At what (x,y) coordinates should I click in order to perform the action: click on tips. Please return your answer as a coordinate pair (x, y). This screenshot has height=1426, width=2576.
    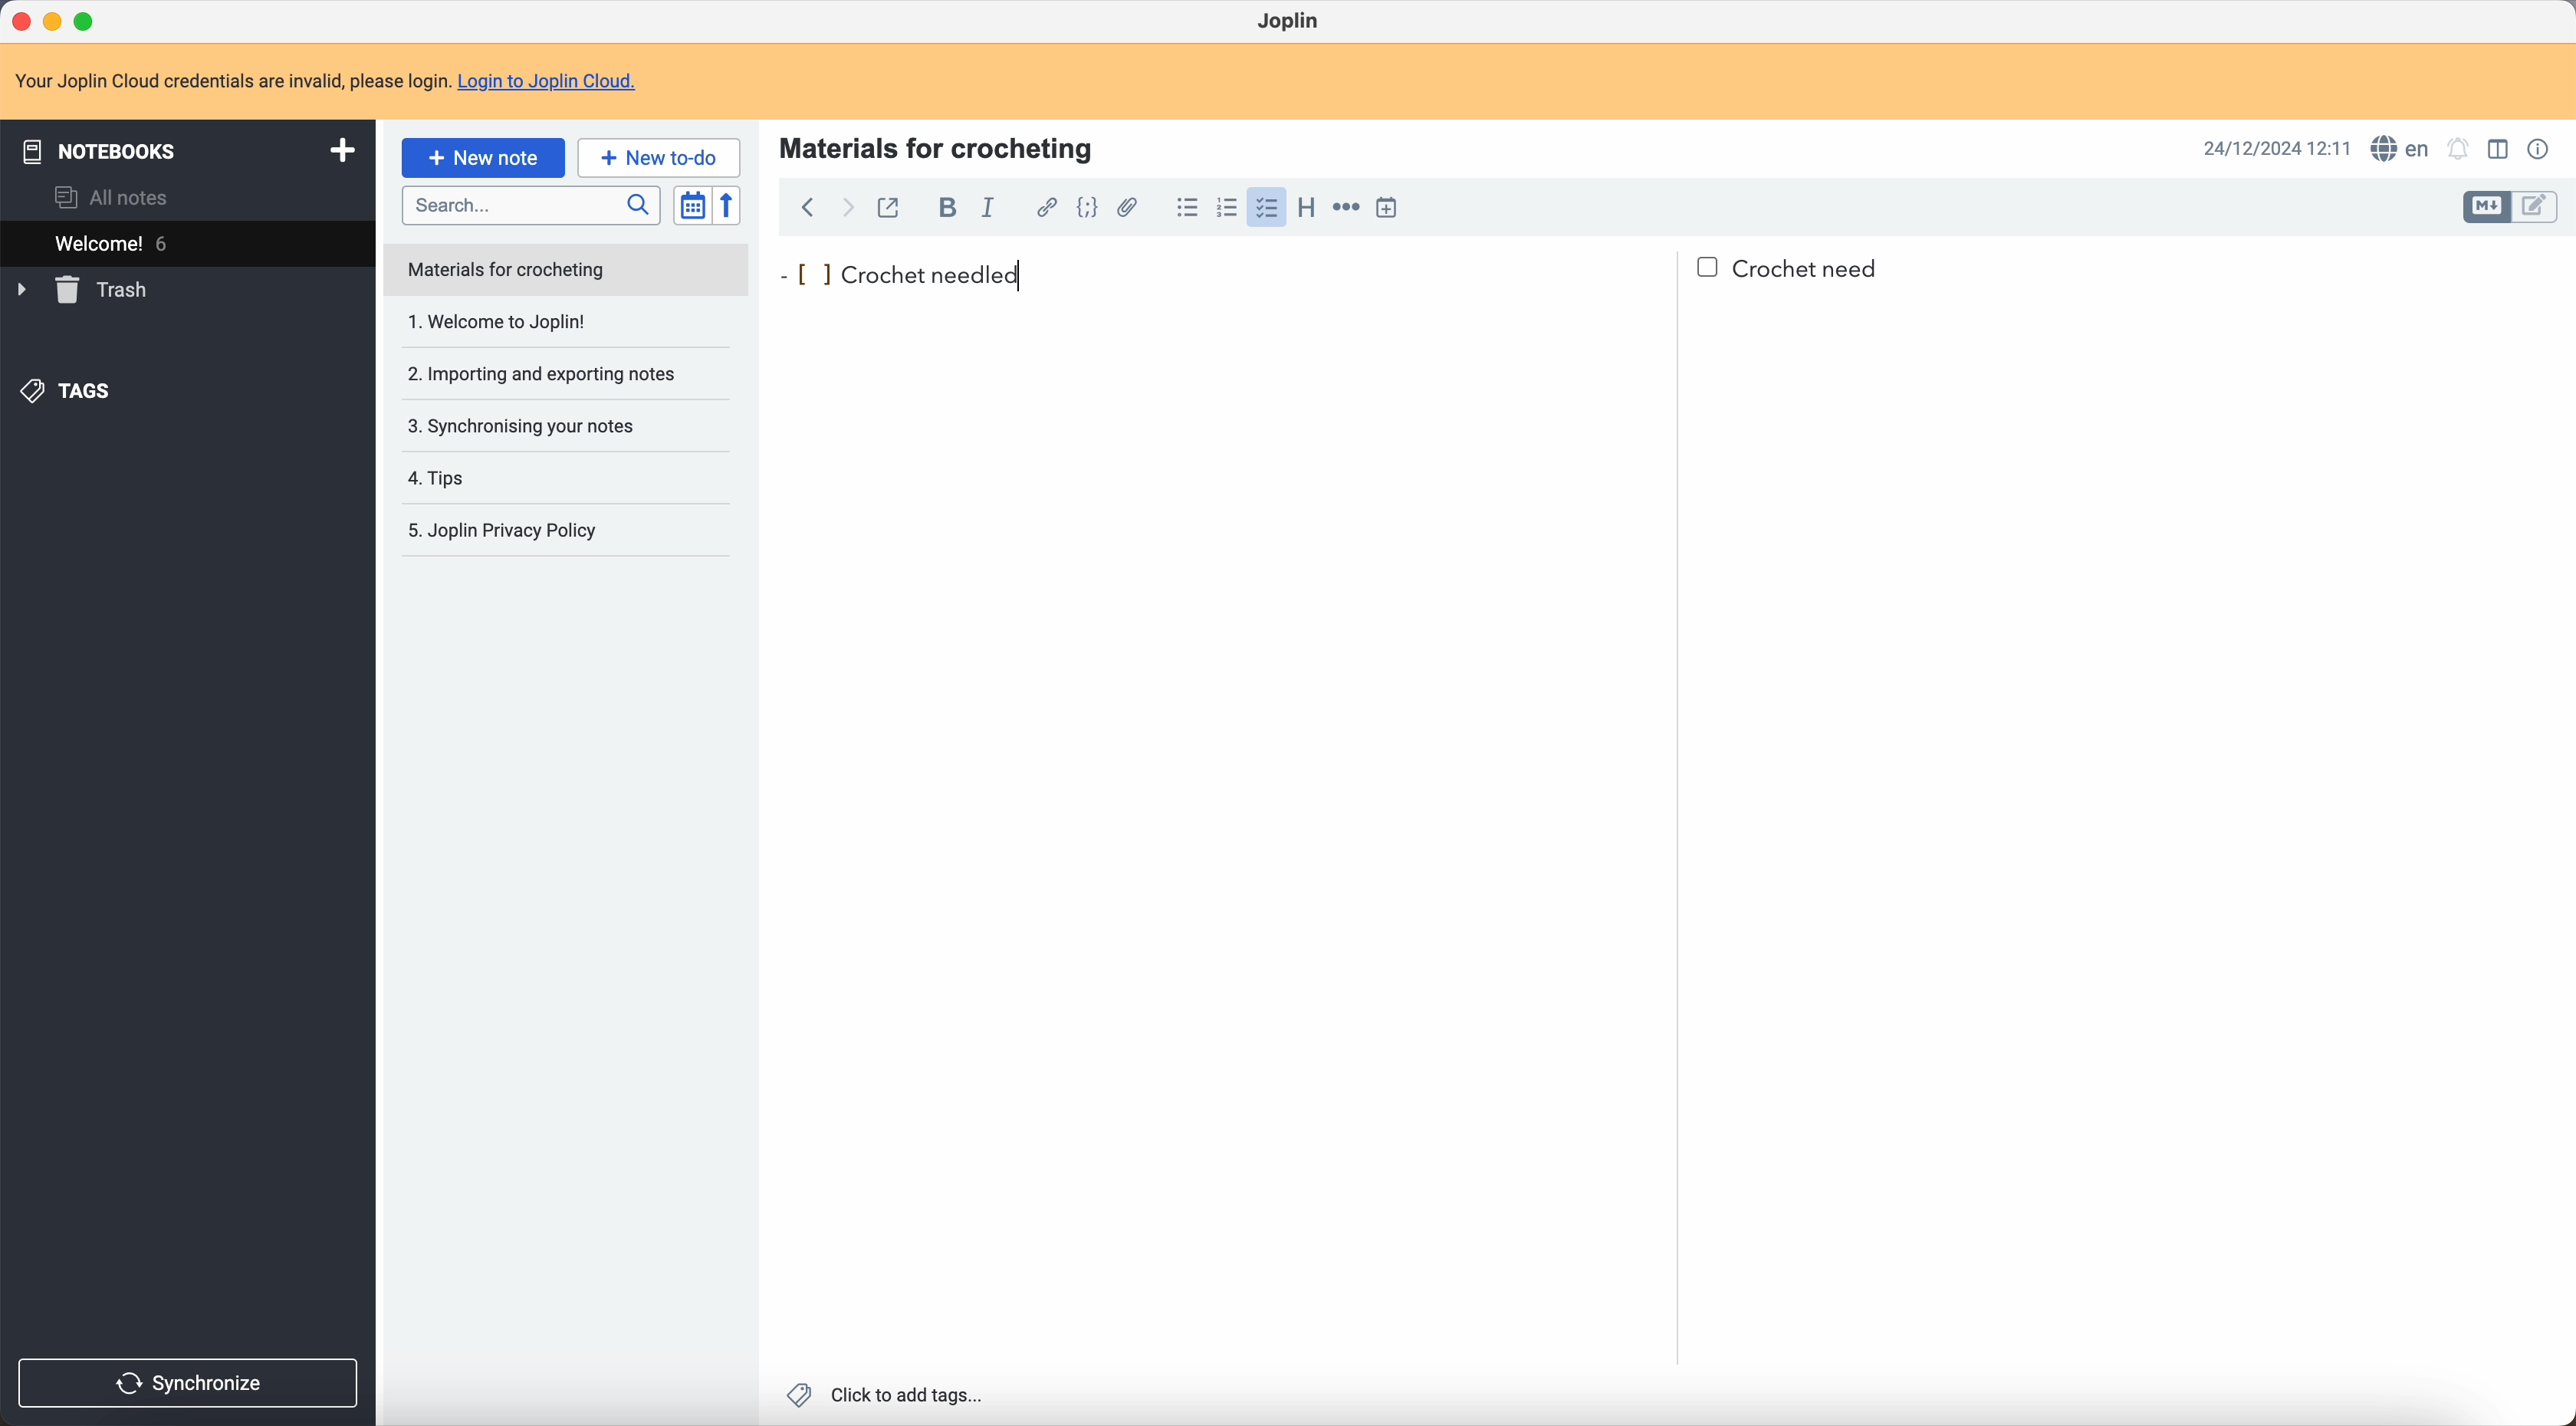
    Looking at the image, I should click on (528, 478).